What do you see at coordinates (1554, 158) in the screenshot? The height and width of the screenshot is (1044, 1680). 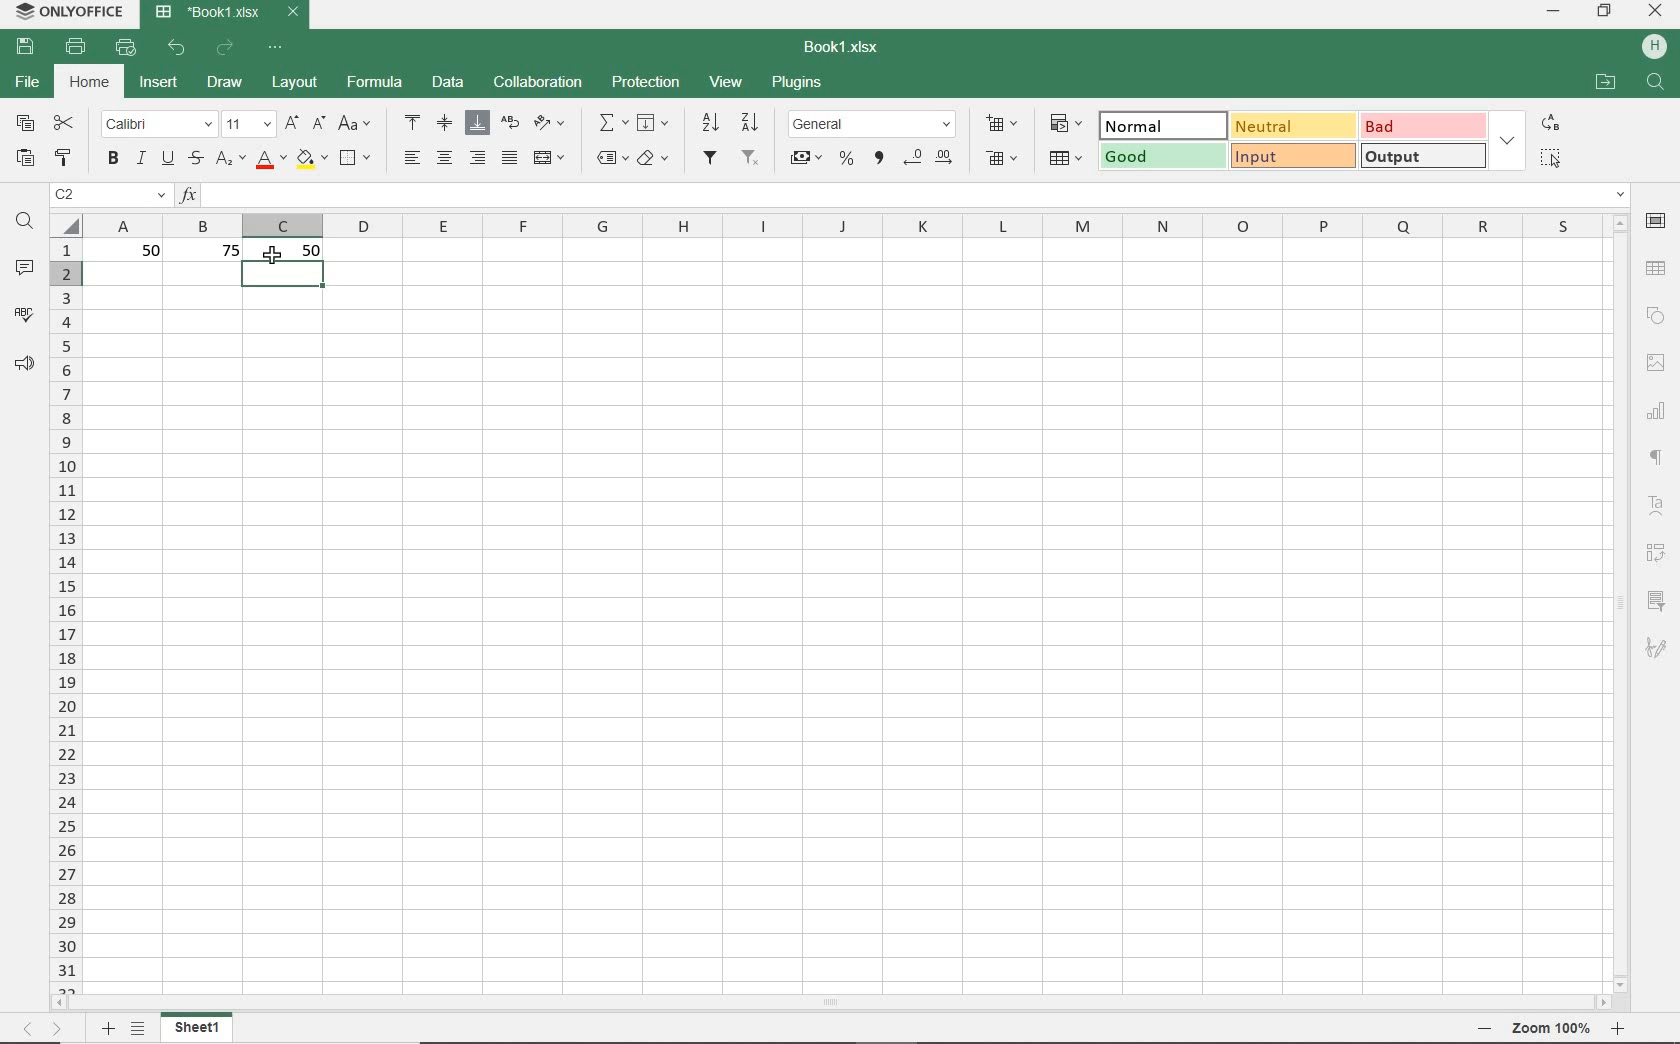 I see `select all` at bounding box center [1554, 158].